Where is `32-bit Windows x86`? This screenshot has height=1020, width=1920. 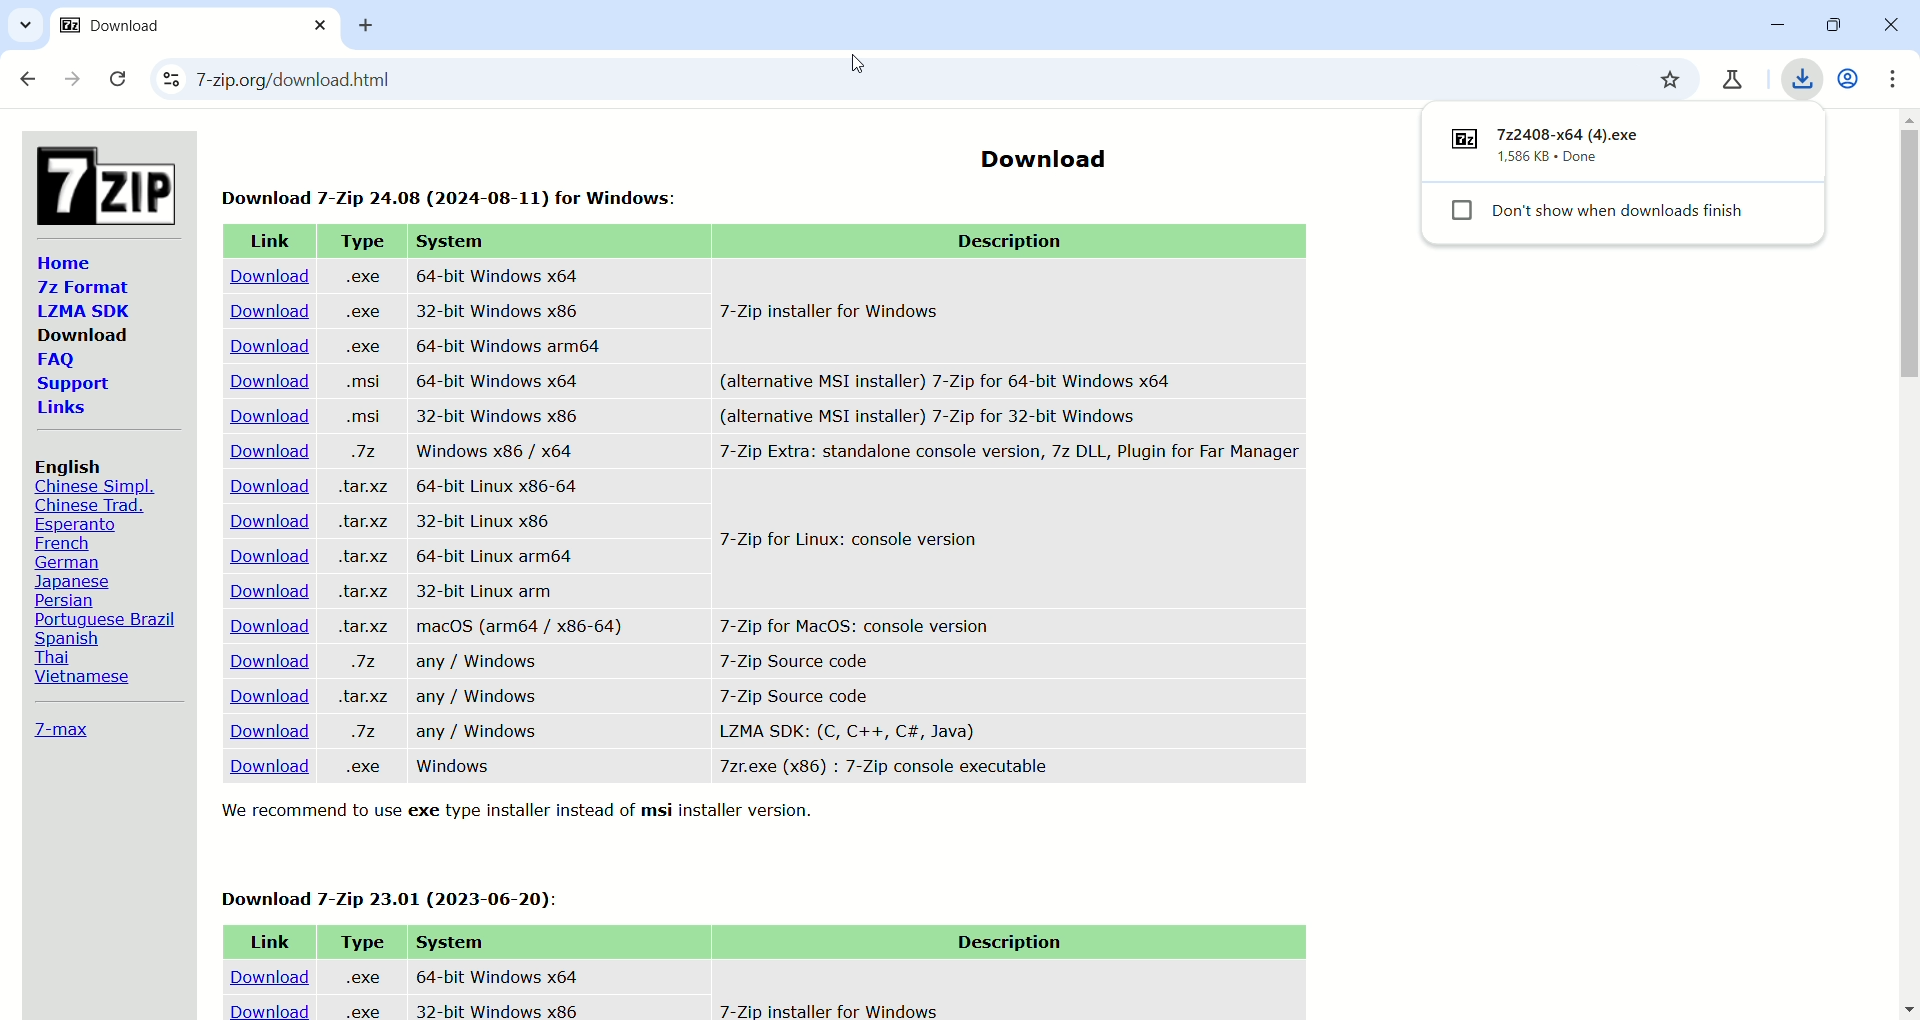
32-bit Windows x86 is located at coordinates (502, 416).